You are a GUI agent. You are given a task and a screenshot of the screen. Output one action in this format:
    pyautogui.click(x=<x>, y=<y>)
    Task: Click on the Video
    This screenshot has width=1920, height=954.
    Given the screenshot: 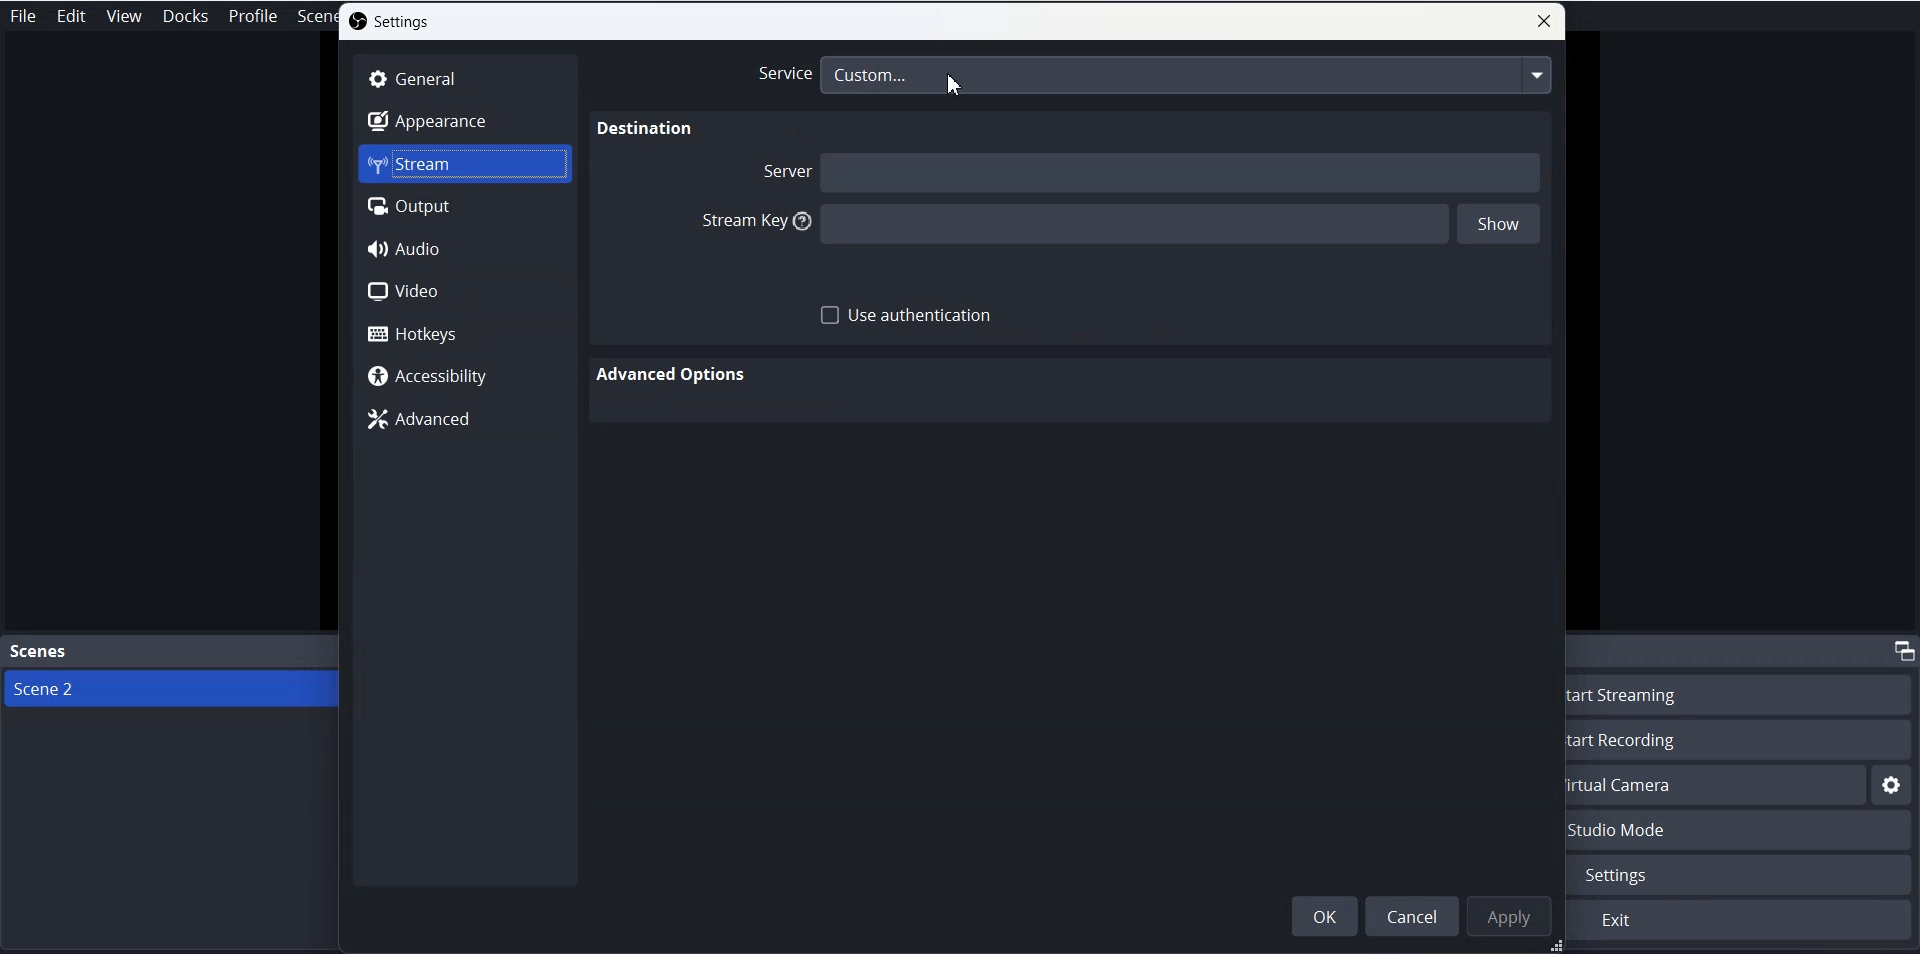 What is the action you would take?
    pyautogui.click(x=463, y=291)
    